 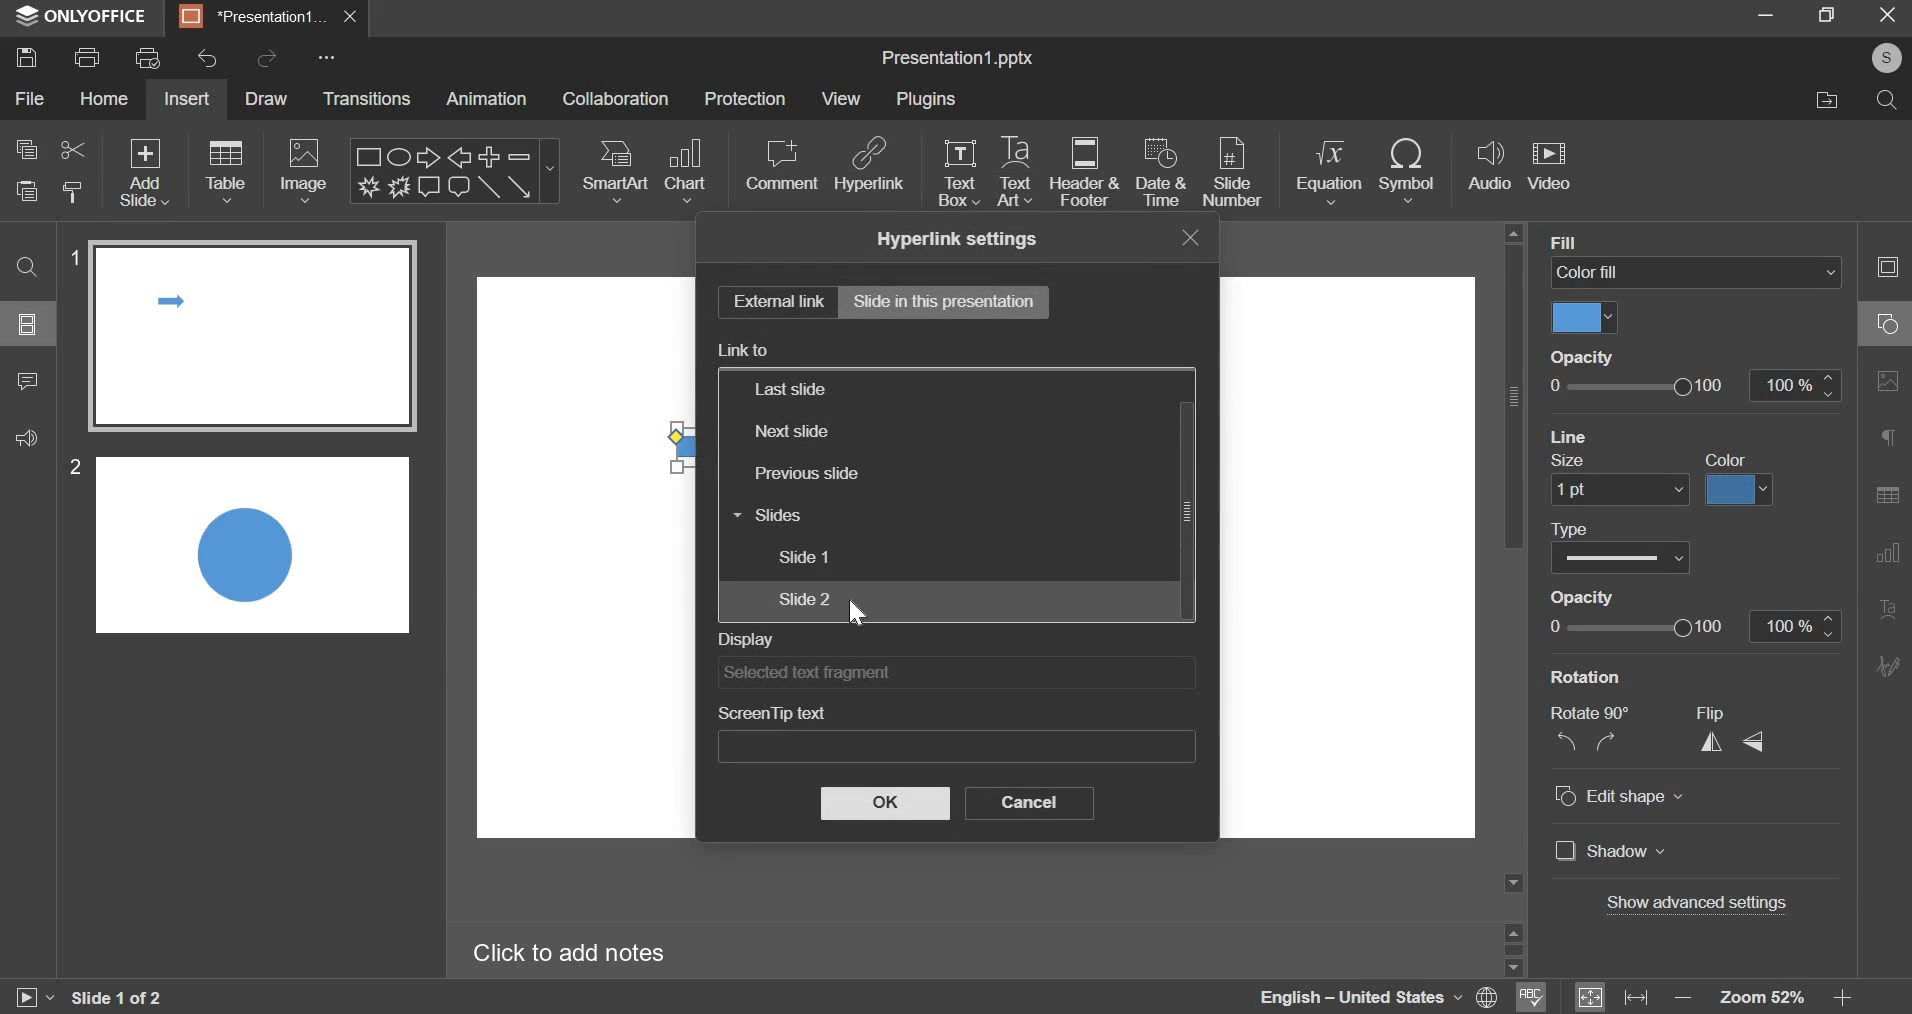 What do you see at coordinates (1514, 399) in the screenshot?
I see `vertical scrollbar` at bounding box center [1514, 399].